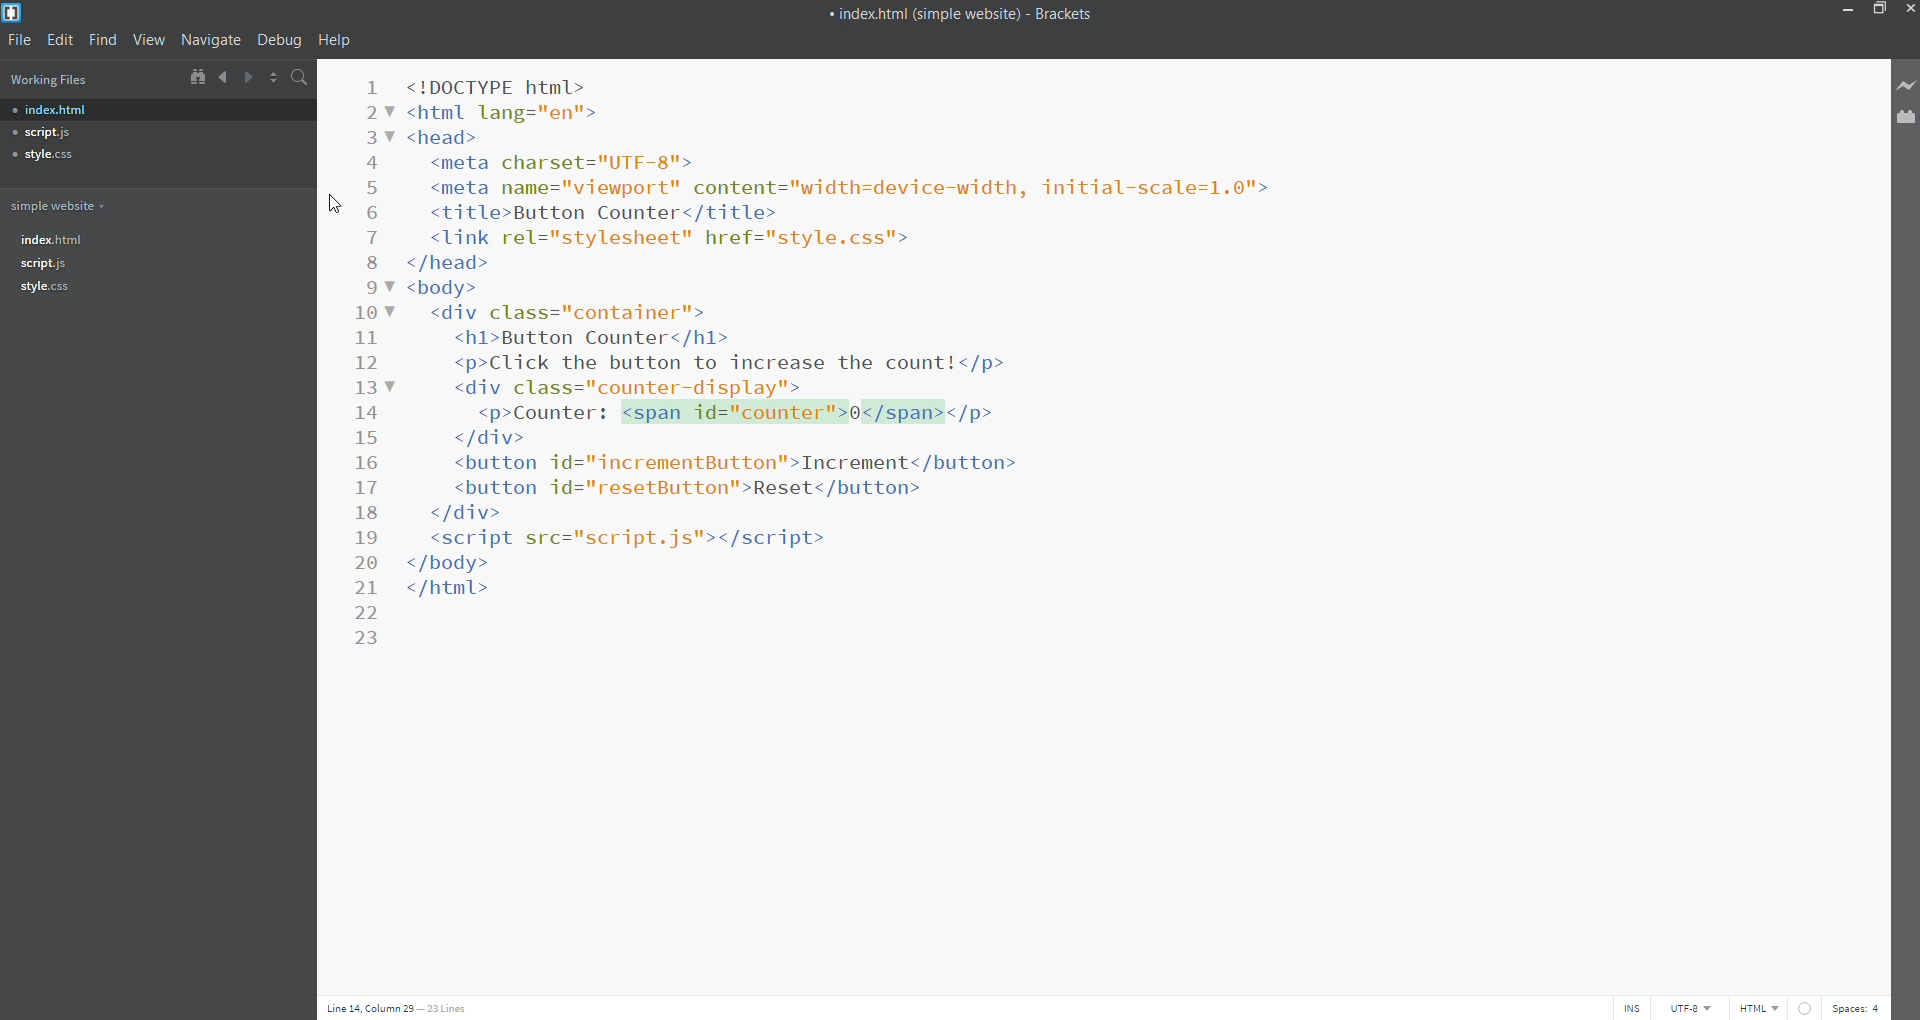 This screenshot has width=1920, height=1020. I want to click on live preview, so click(1908, 83).